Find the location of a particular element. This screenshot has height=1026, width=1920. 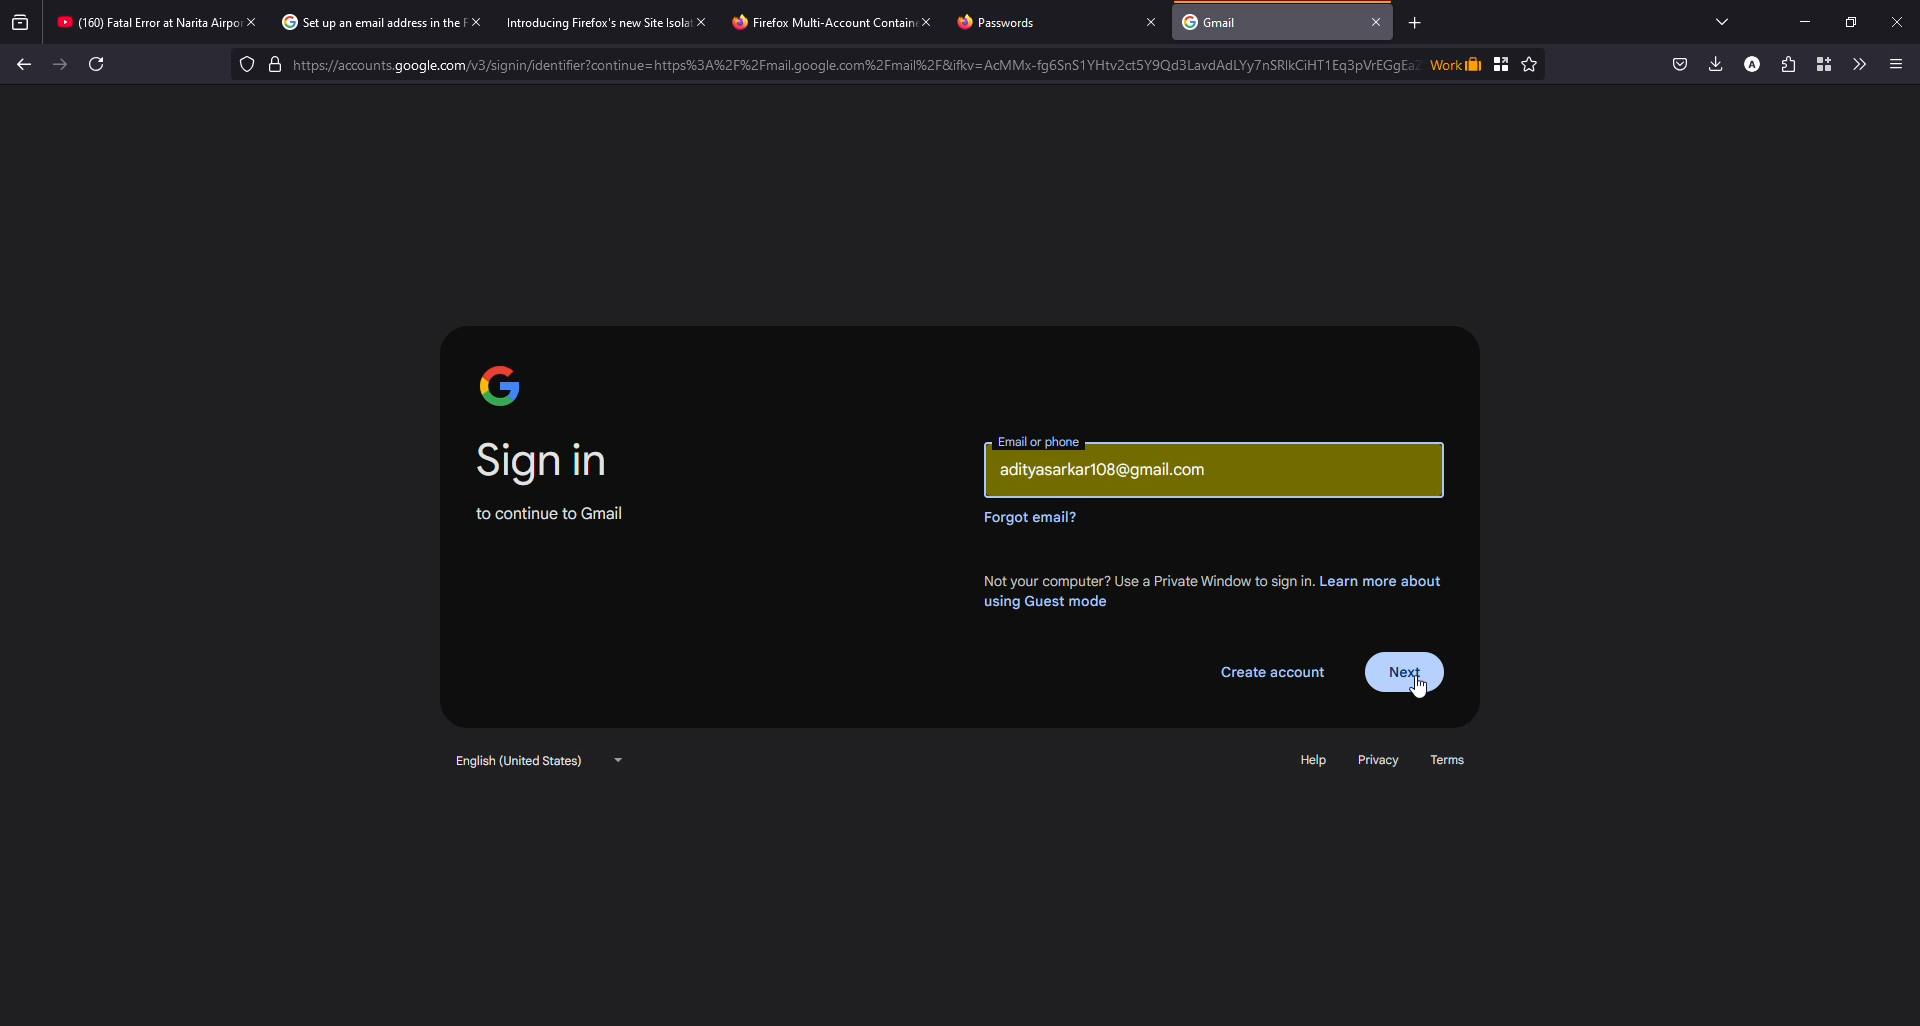

Cursor is located at coordinates (1421, 690).